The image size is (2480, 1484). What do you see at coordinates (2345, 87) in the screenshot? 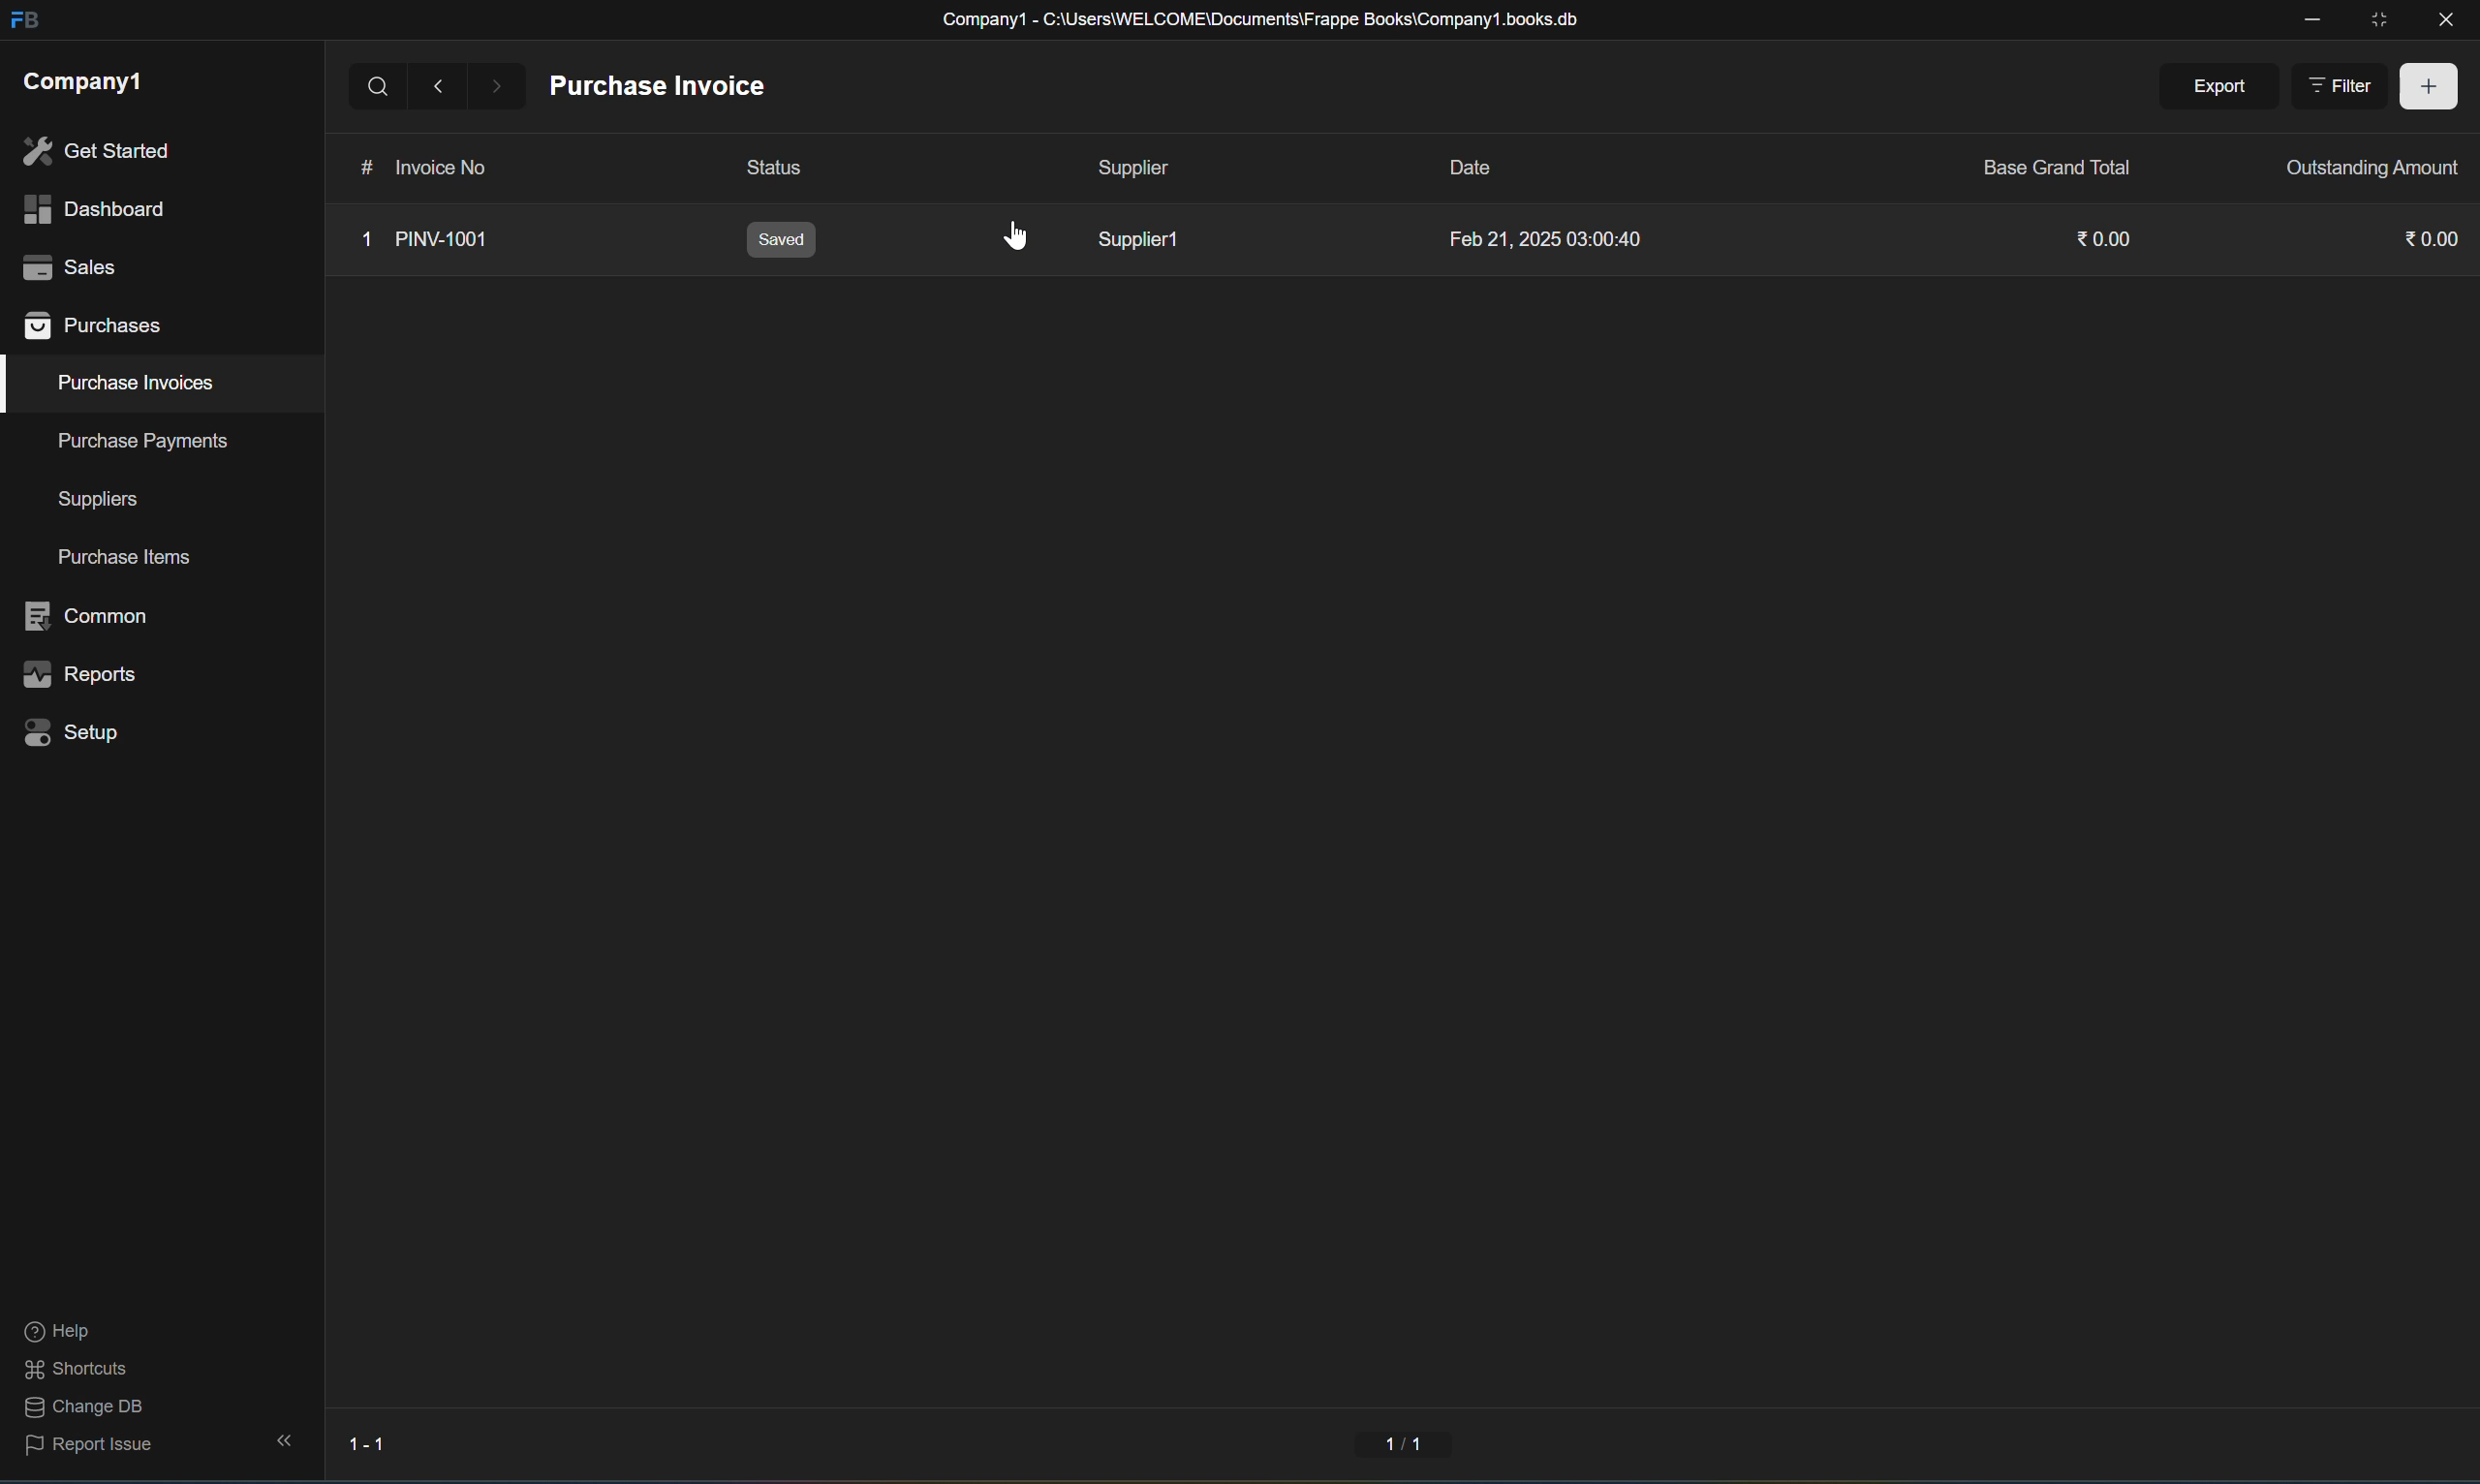
I see `filter` at bounding box center [2345, 87].